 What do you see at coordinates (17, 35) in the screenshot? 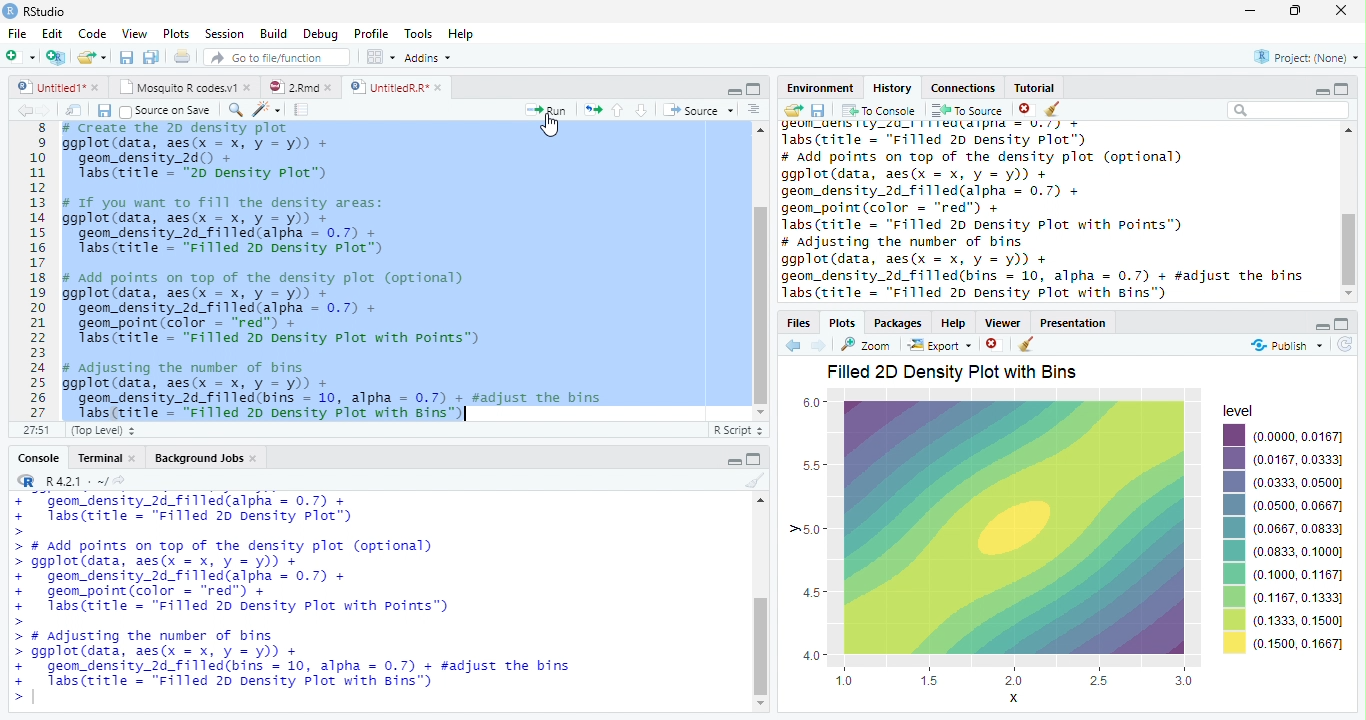
I see `File` at bounding box center [17, 35].